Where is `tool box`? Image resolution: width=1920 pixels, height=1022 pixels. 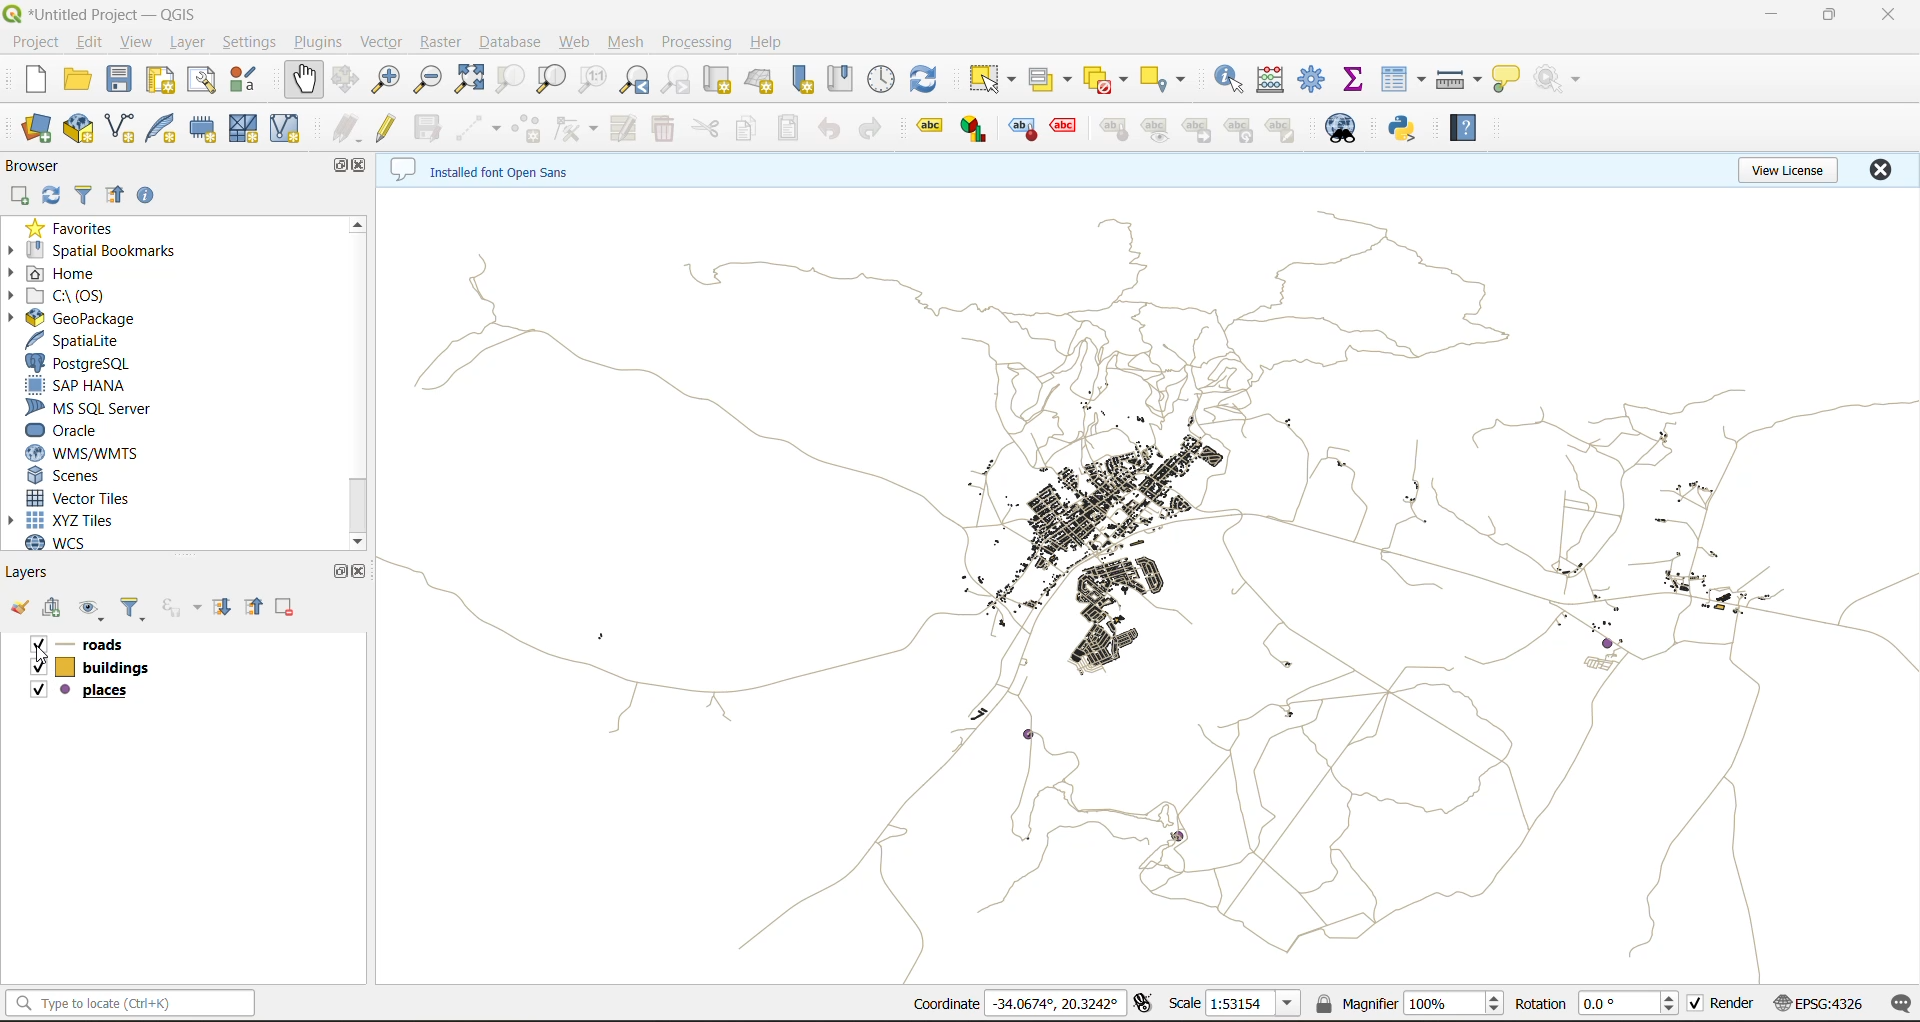
tool box is located at coordinates (1309, 76).